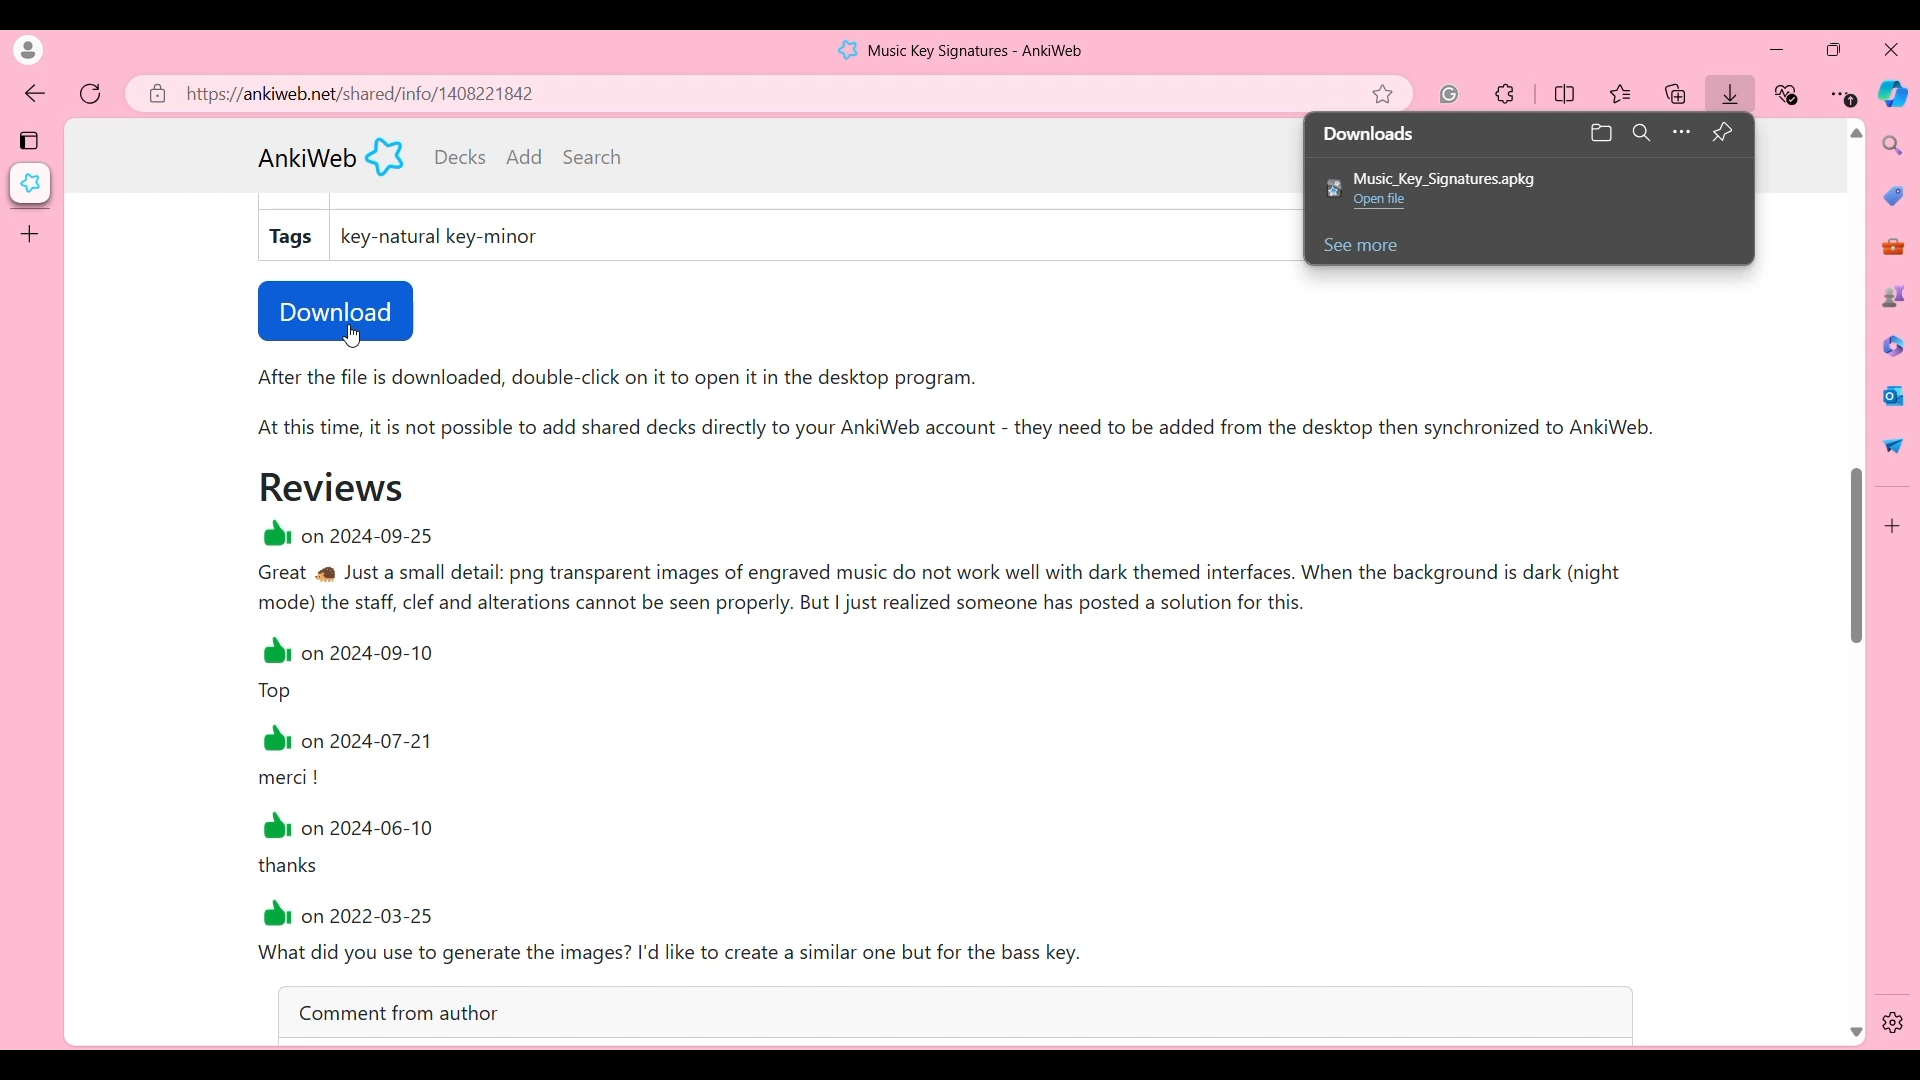 Image resolution: width=1920 pixels, height=1080 pixels. What do you see at coordinates (1856, 1033) in the screenshot?
I see `Quick slide to bottom` at bounding box center [1856, 1033].